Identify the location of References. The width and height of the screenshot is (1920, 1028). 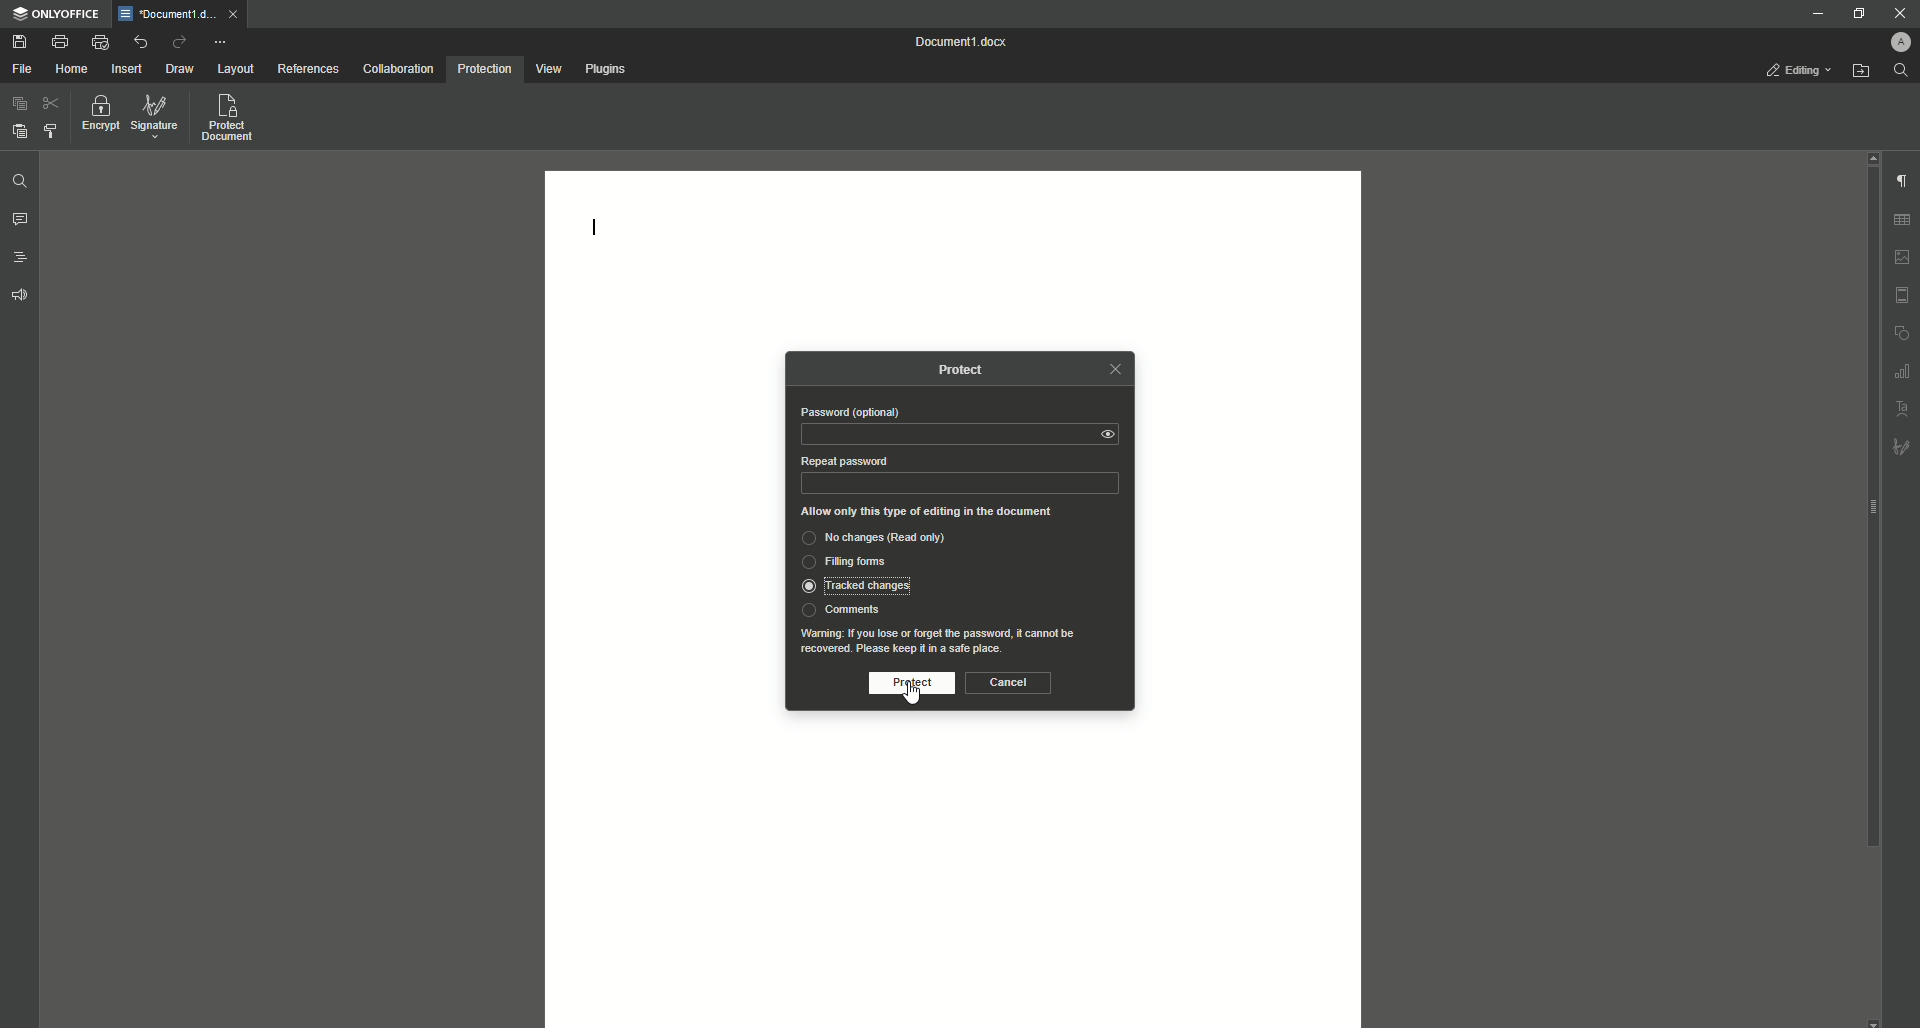
(307, 69).